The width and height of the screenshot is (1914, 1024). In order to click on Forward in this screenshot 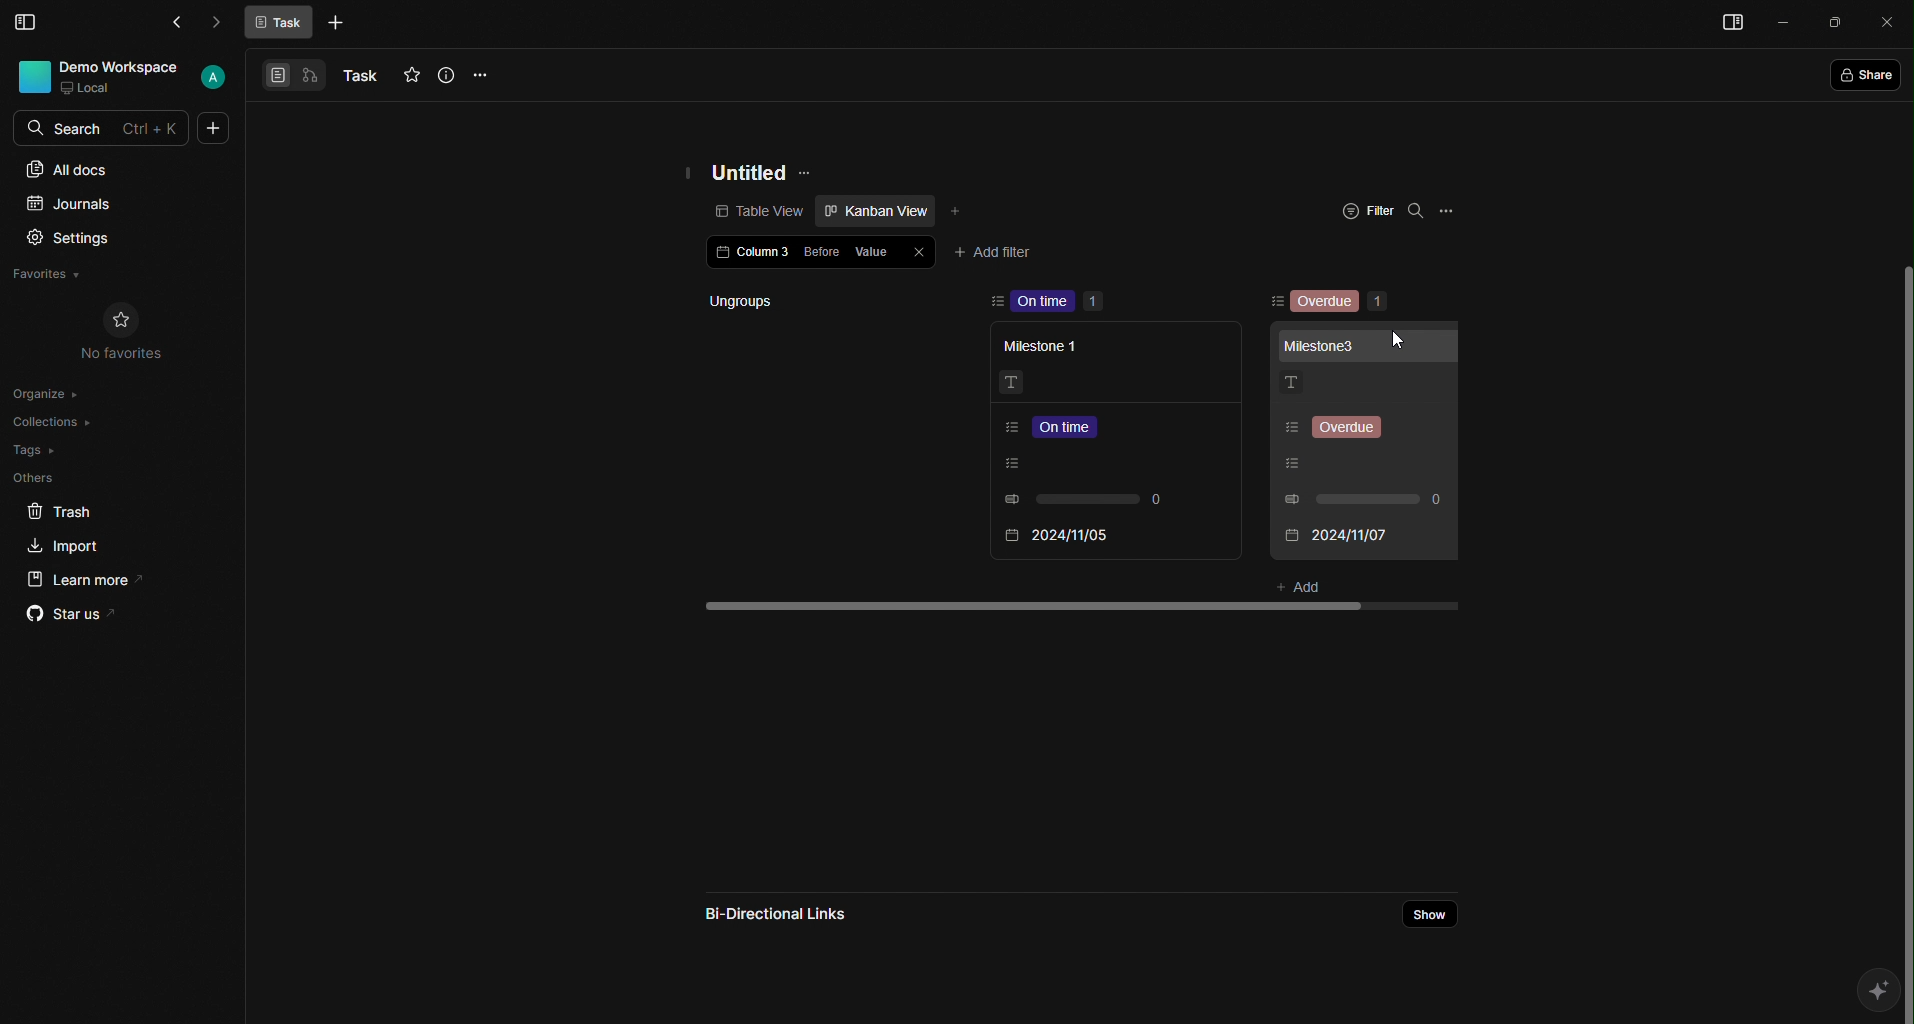, I will do `click(214, 23)`.